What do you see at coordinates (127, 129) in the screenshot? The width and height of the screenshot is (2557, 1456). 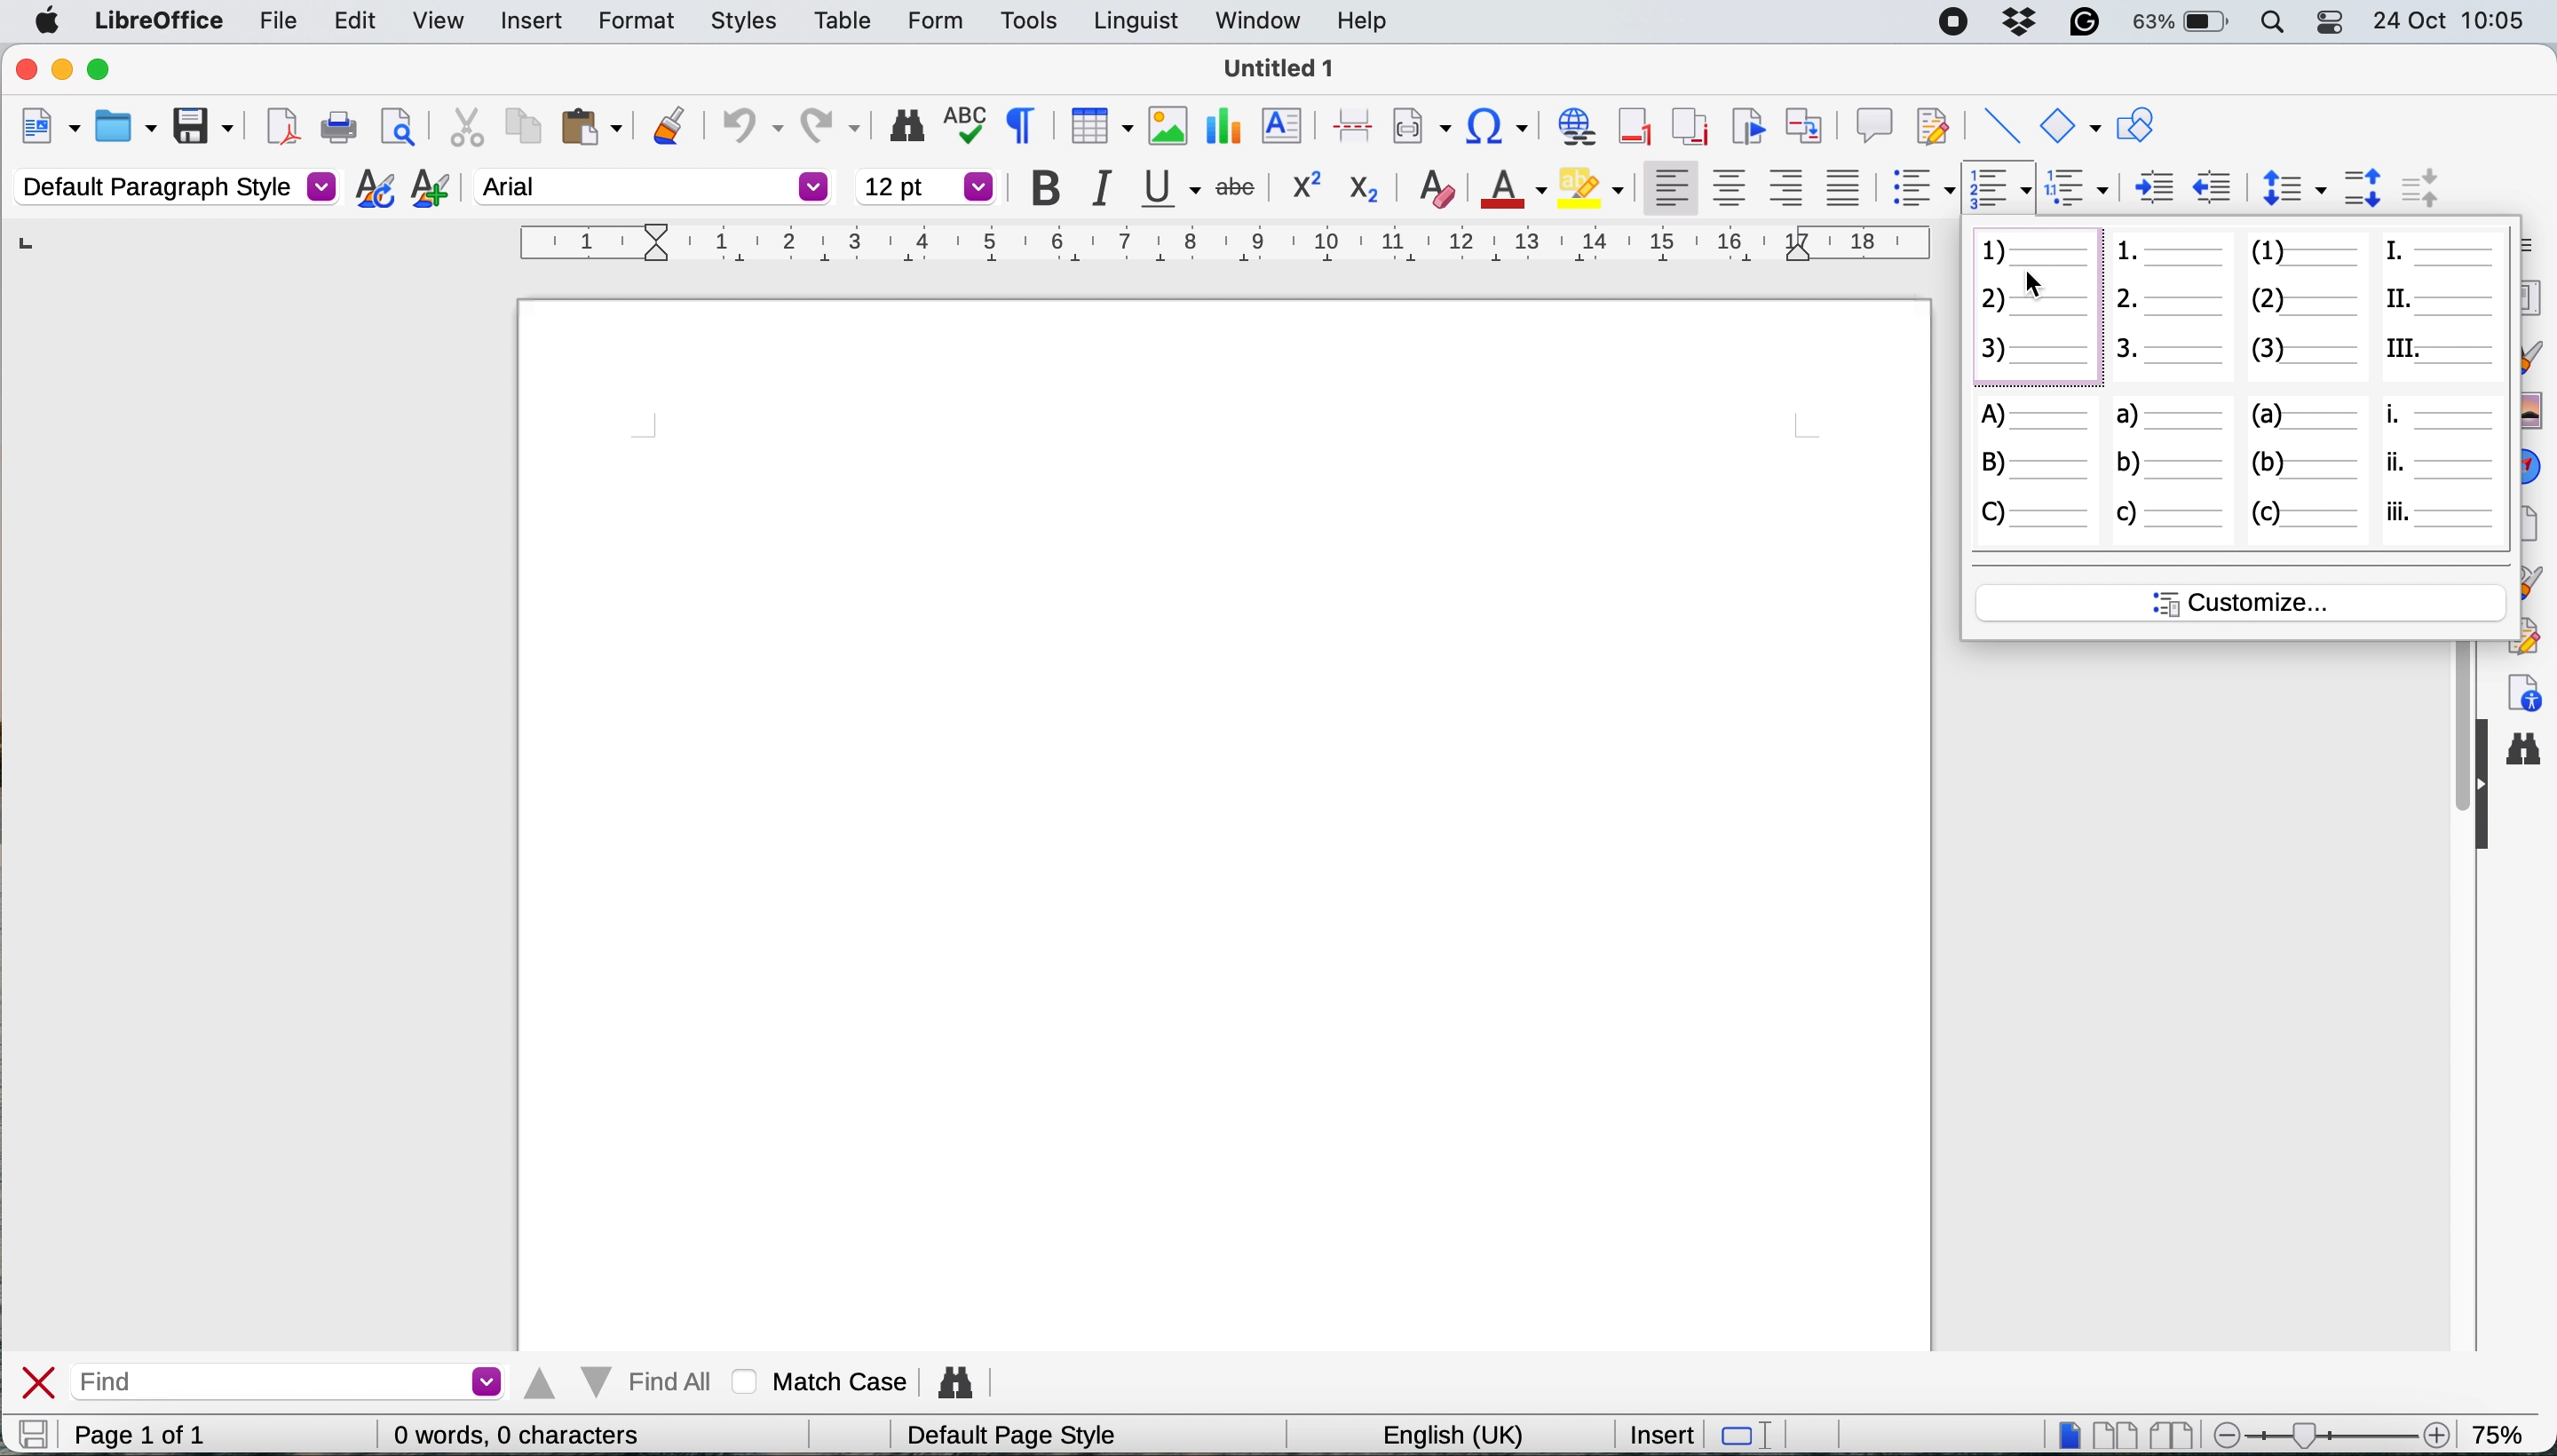 I see `open` at bounding box center [127, 129].